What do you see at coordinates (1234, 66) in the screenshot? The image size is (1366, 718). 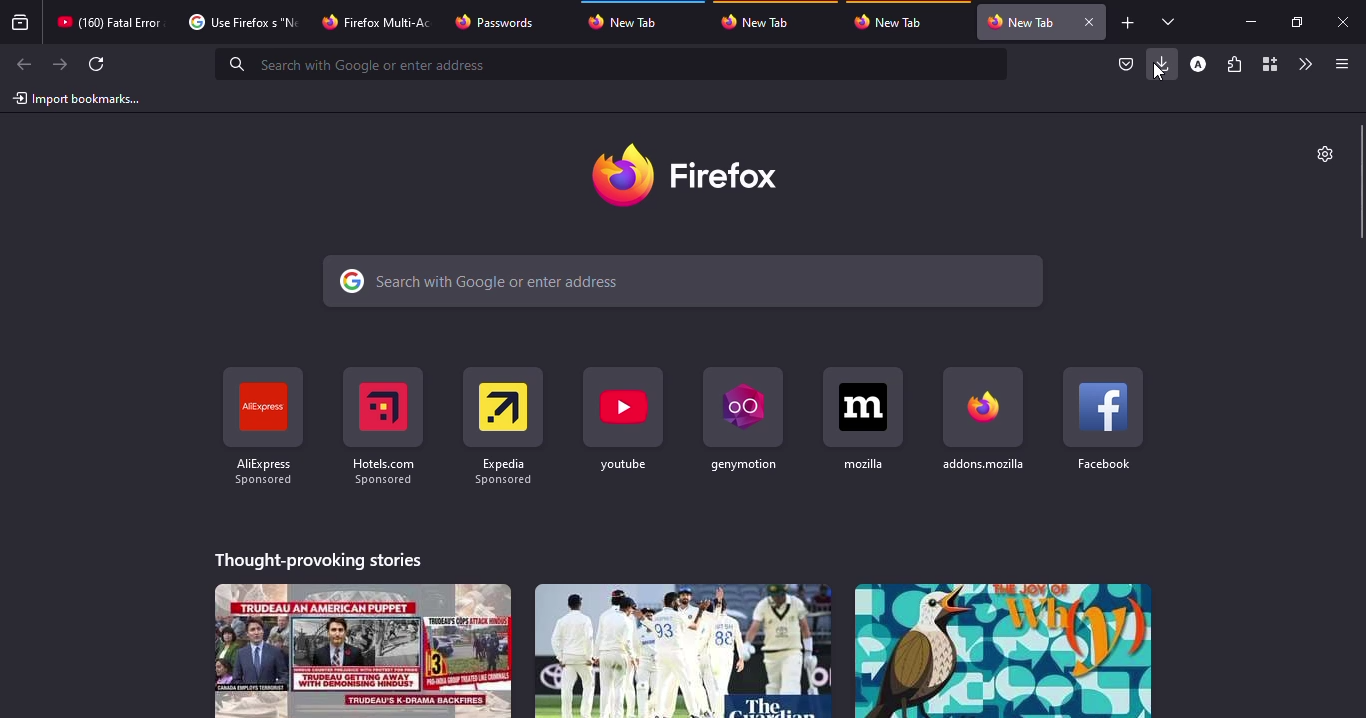 I see `extensions` at bounding box center [1234, 66].